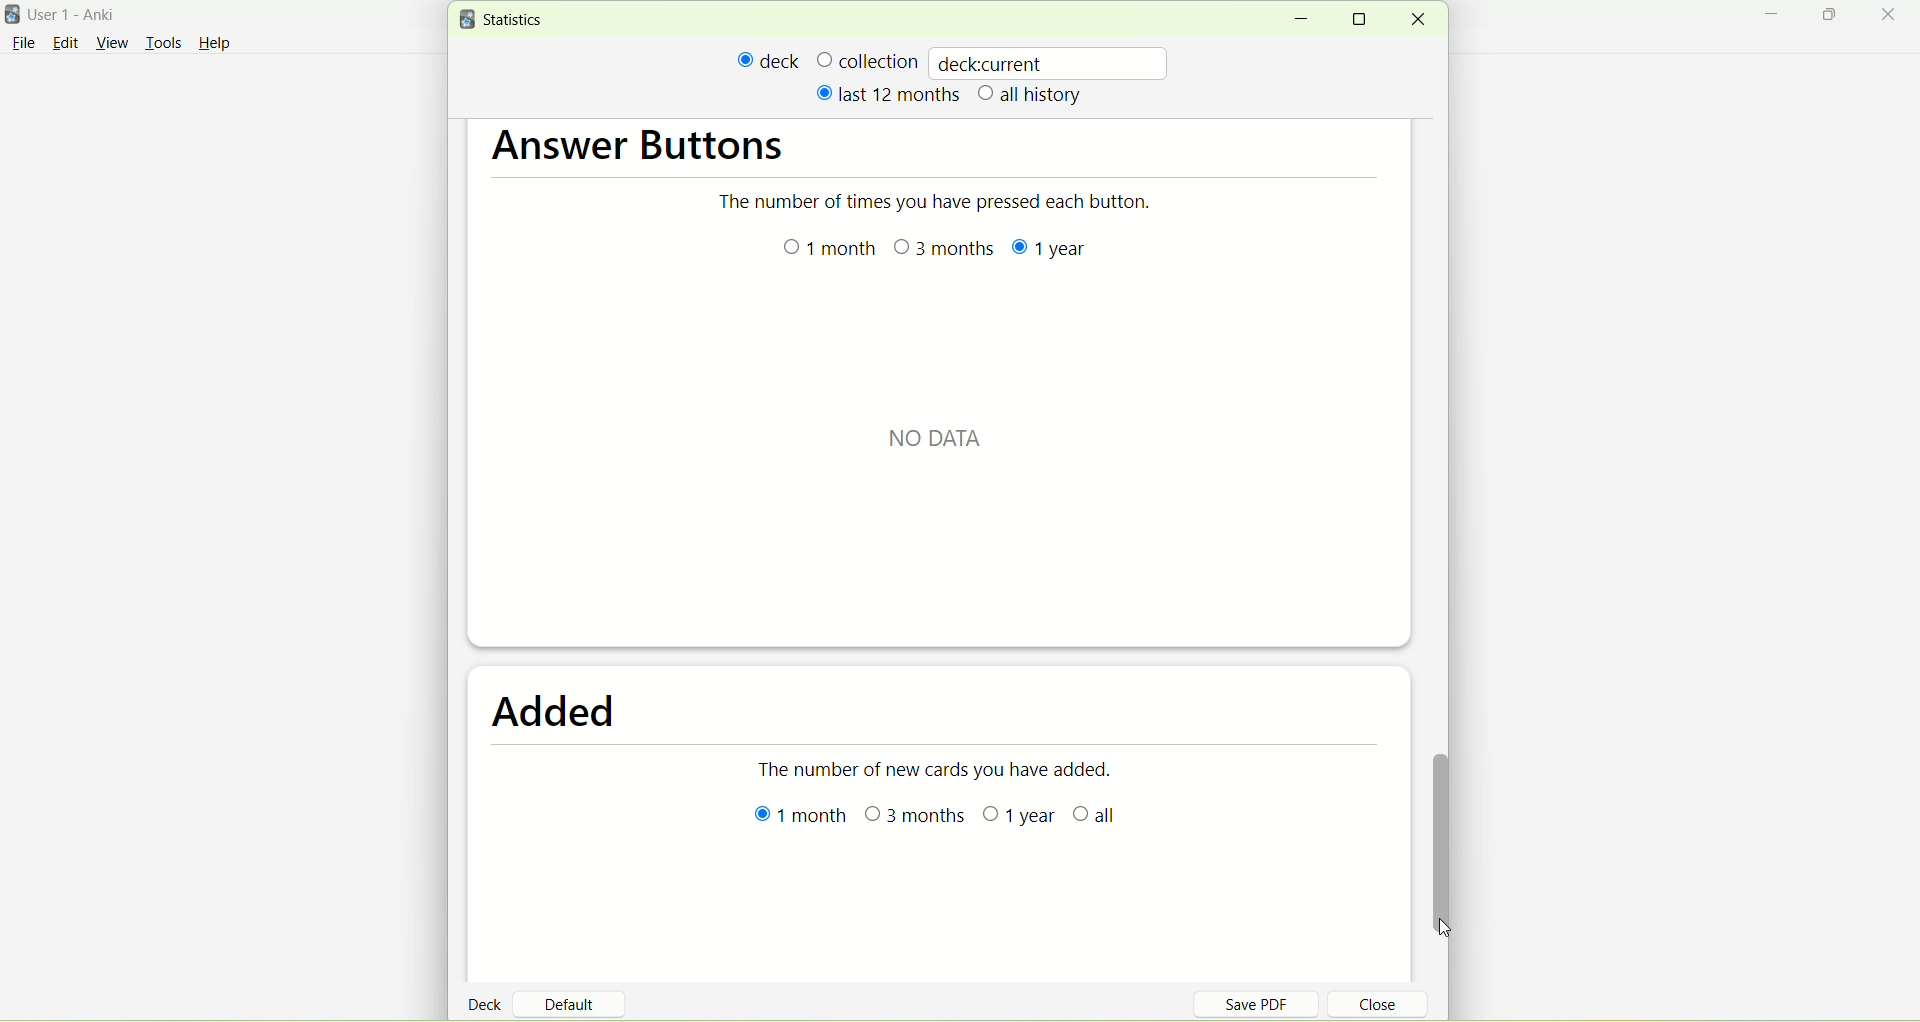 This screenshot has width=1920, height=1022. I want to click on all, so click(1099, 814).